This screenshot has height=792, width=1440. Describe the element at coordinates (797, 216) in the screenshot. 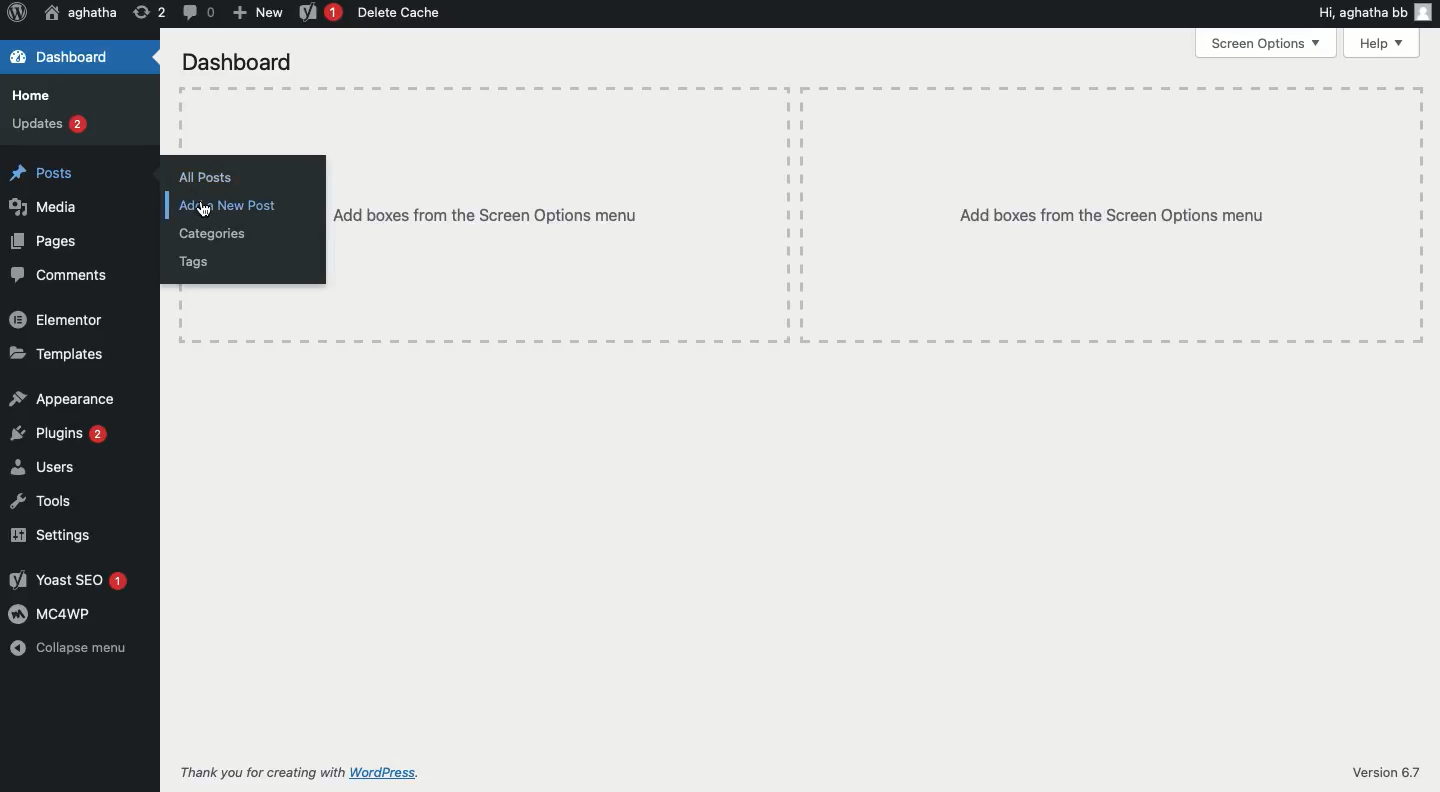

I see `Table lines` at that location.